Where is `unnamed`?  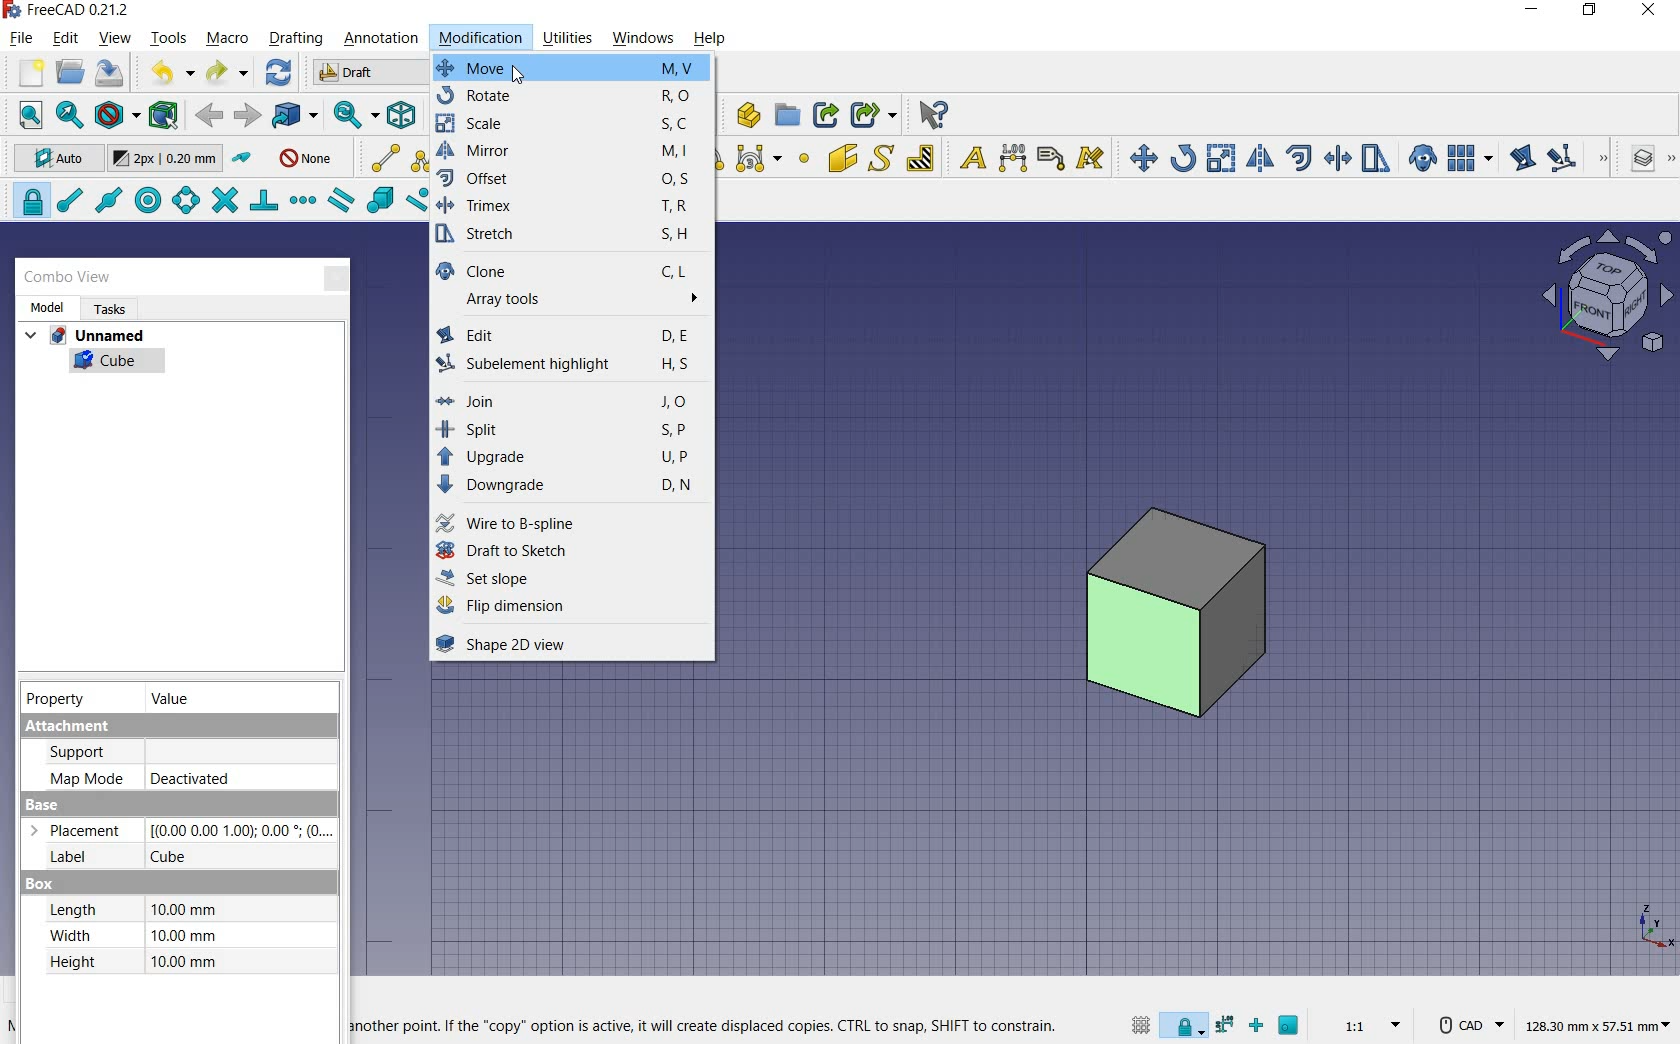
unnamed is located at coordinates (84, 336).